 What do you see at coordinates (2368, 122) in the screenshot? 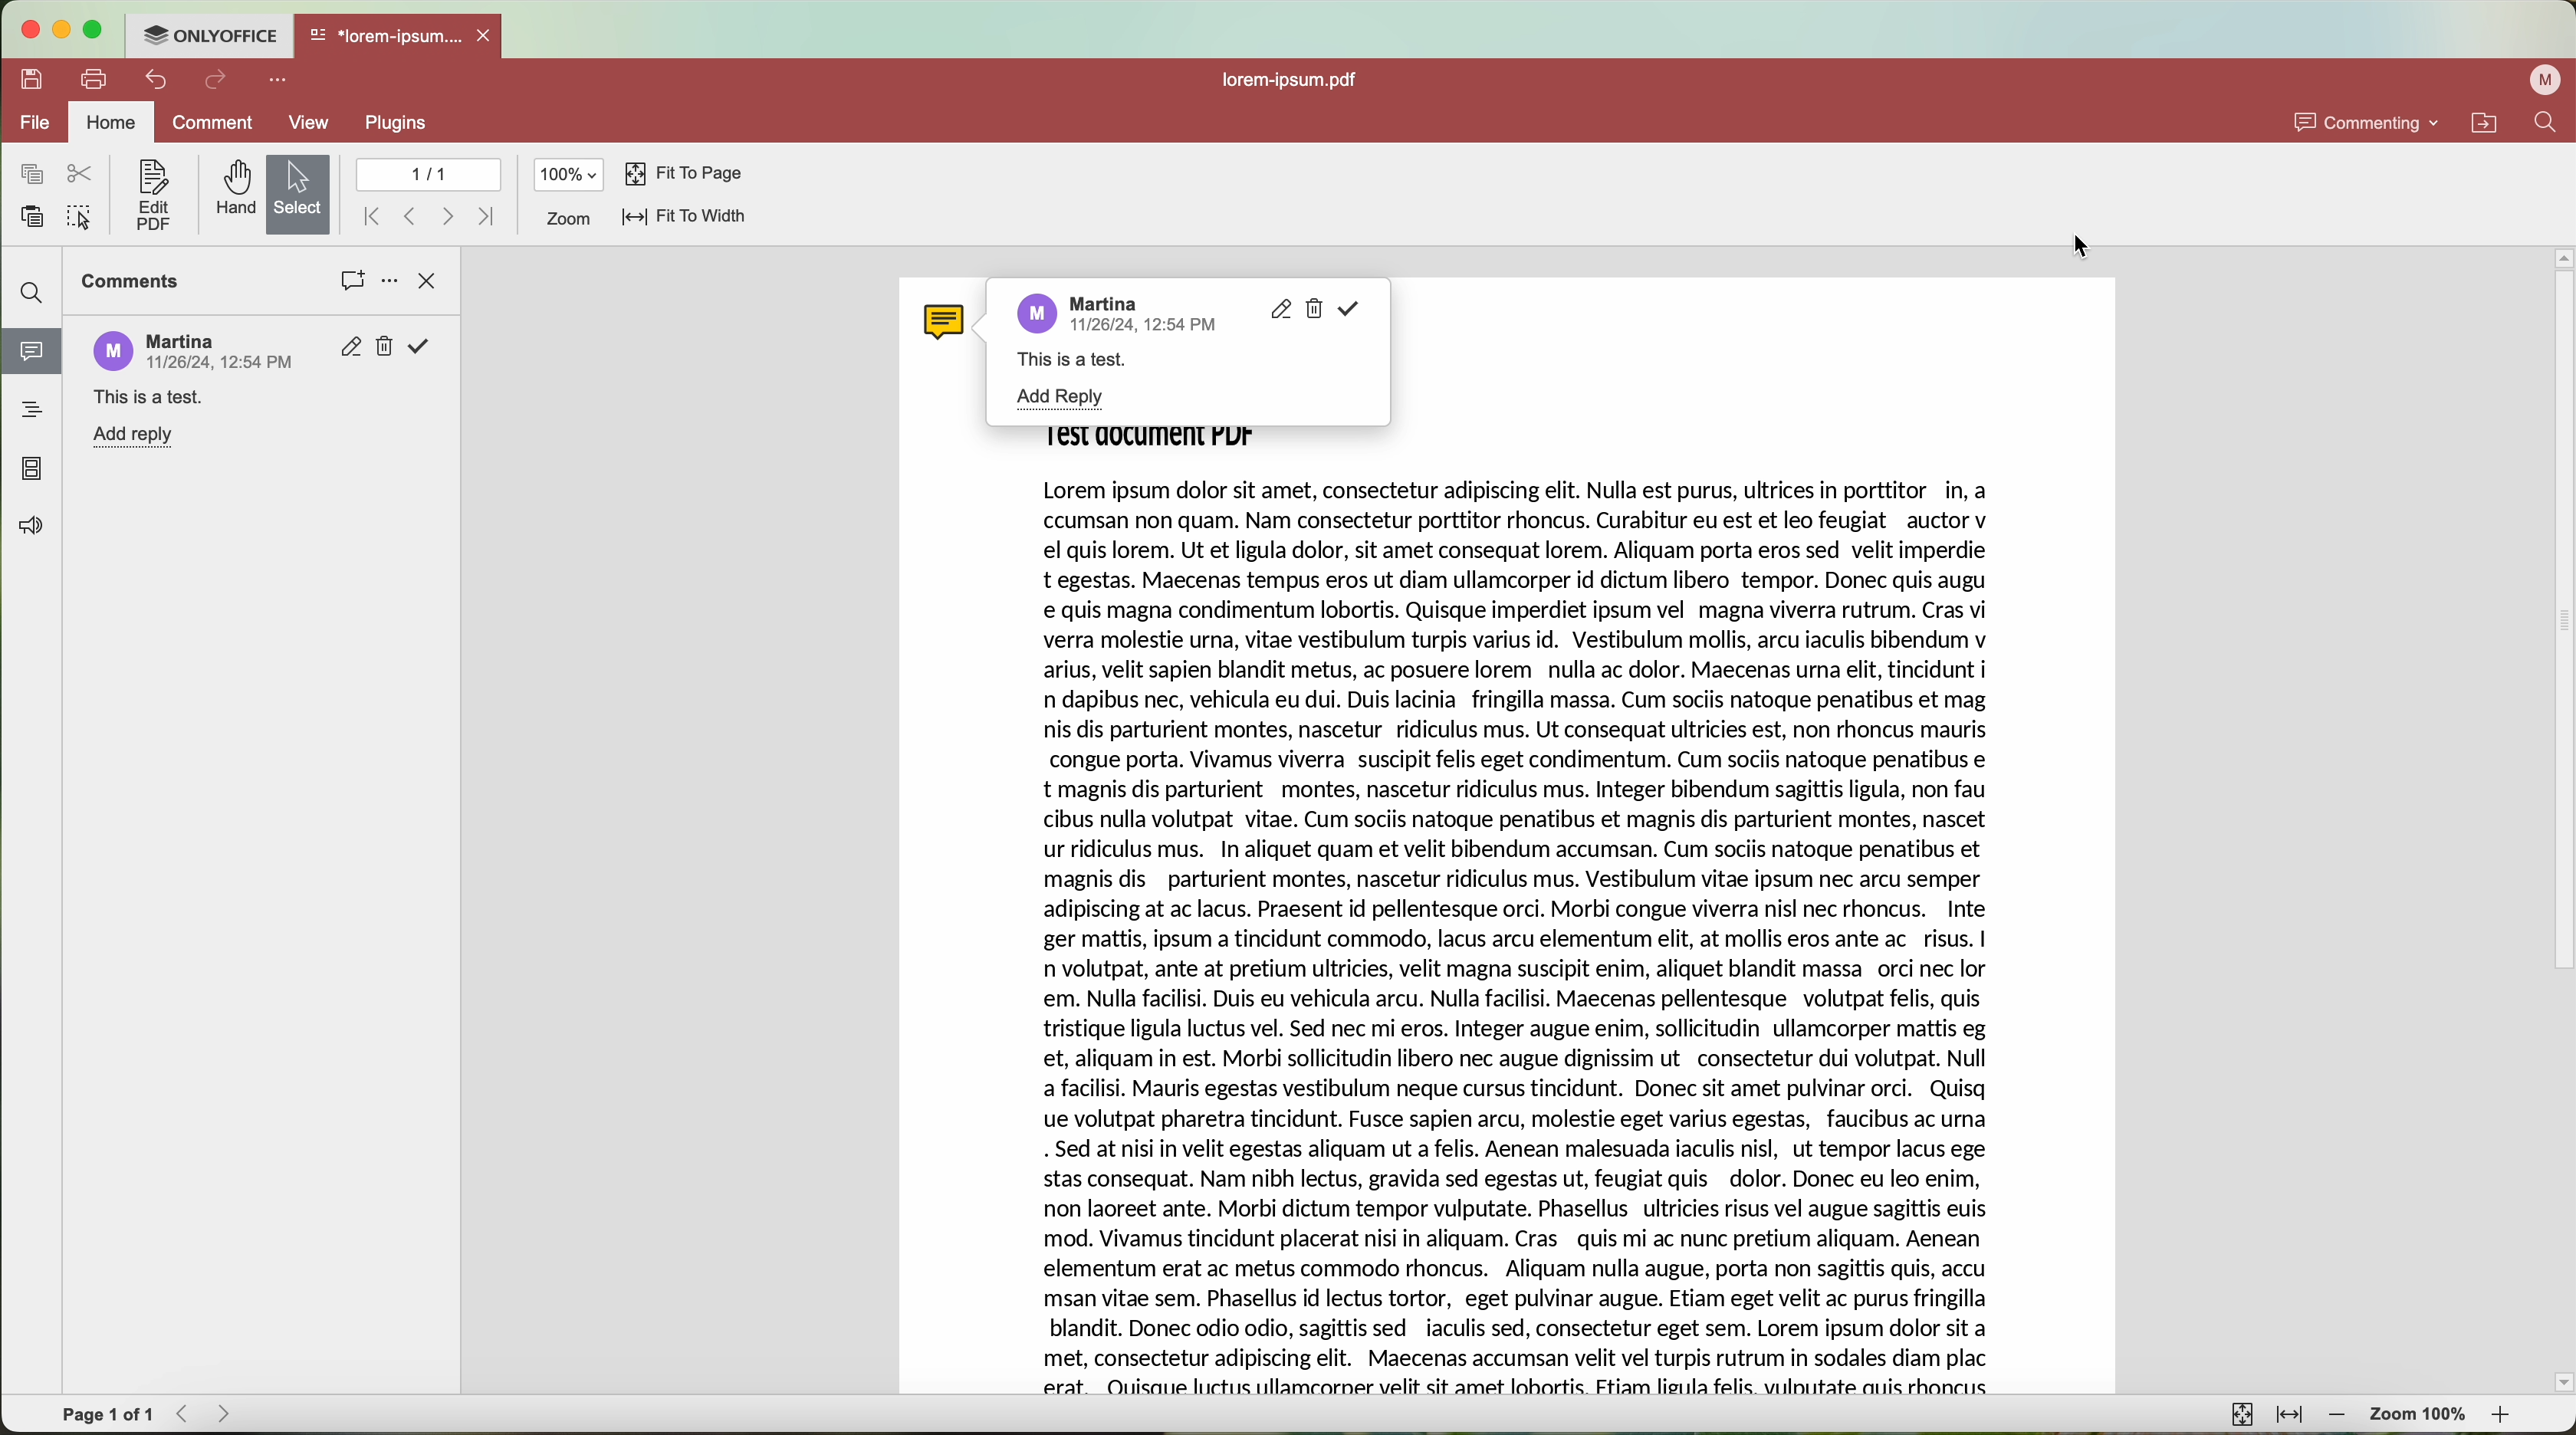
I see `commenting` at bounding box center [2368, 122].